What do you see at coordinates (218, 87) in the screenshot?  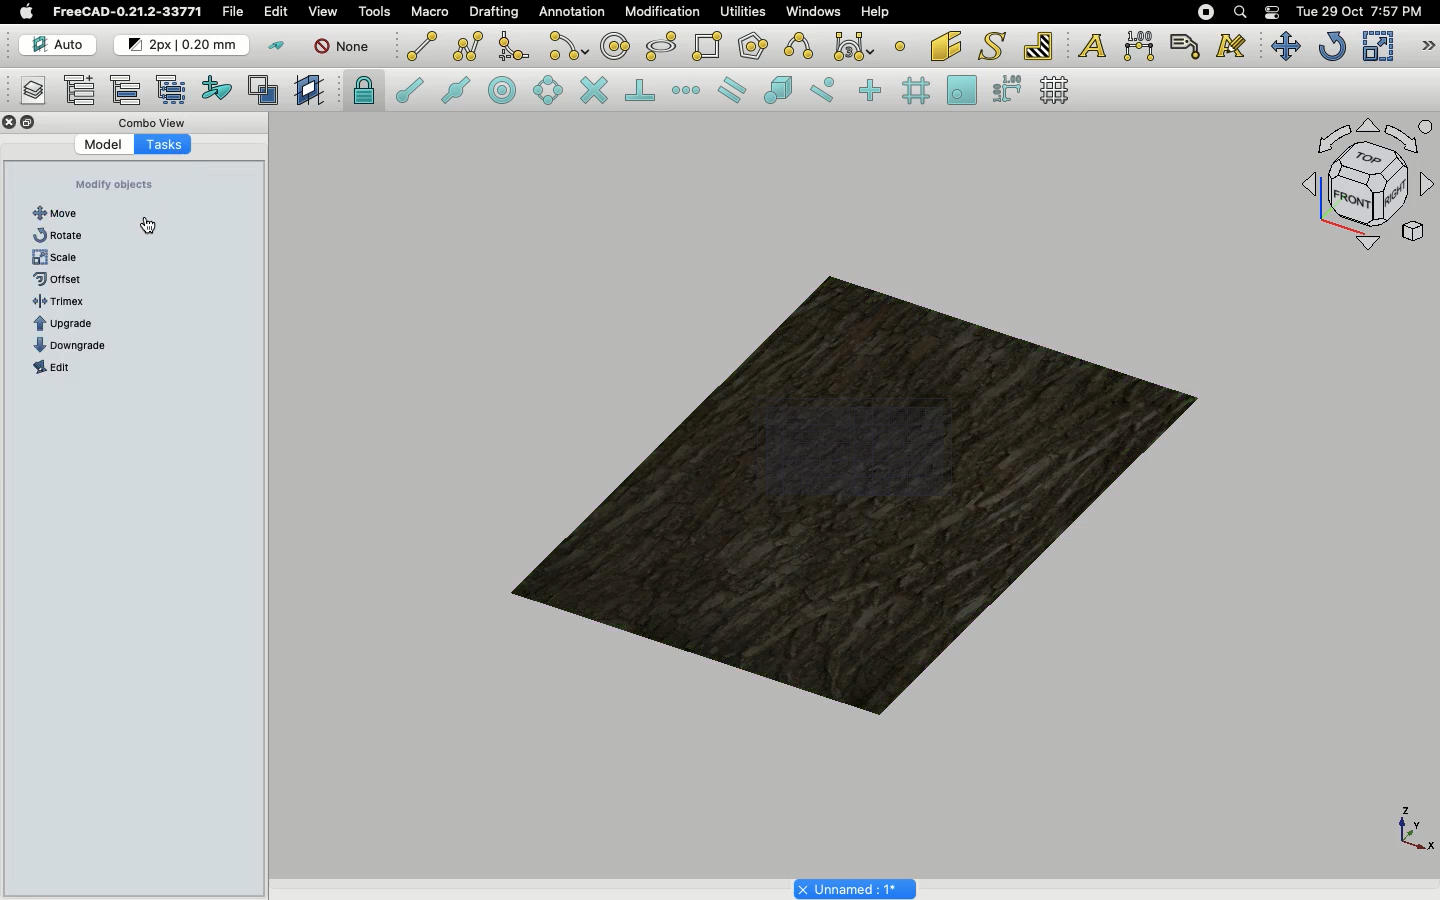 I see `Add to construction group` at bounding box center [218, 87].